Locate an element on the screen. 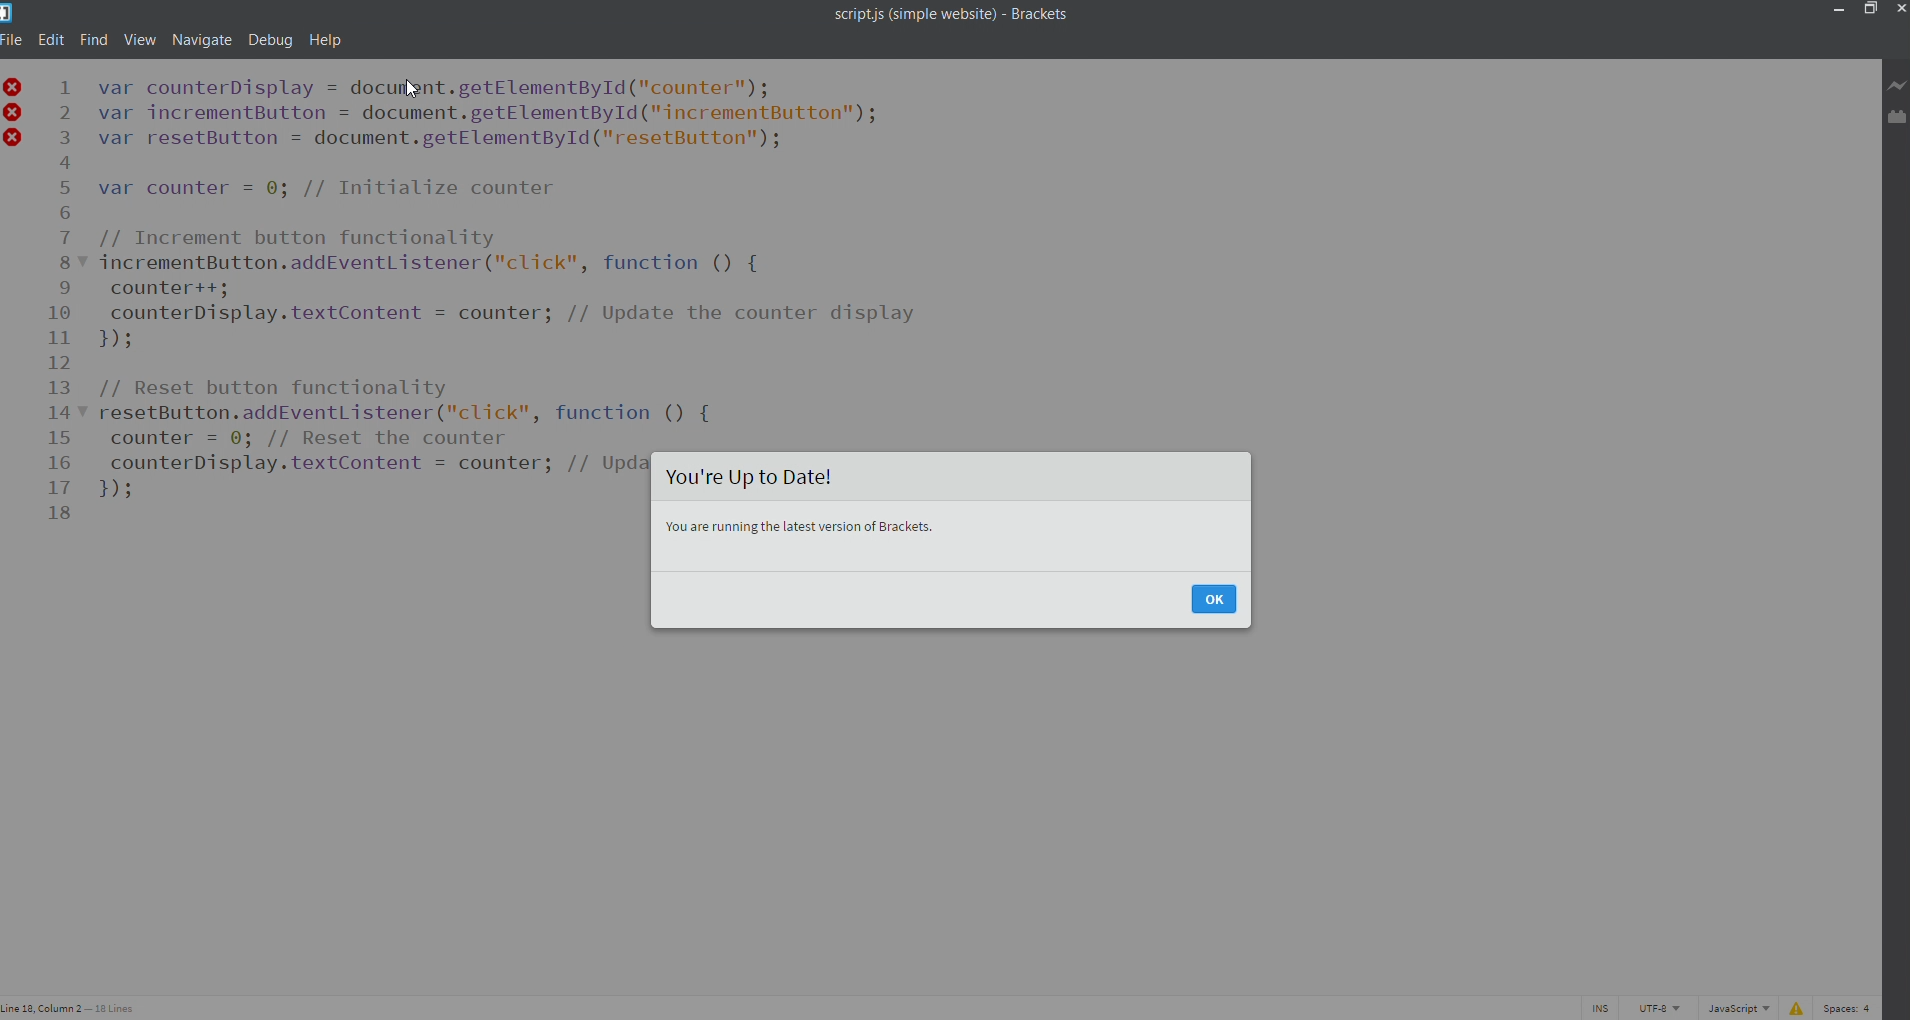 The image size is (1910, 1020). var countervisplay = document.getclementbyld{ counter),var incrementButton = document.getElementById("incrementButton");var resetButton = document.getElementById("resetButton");var counter = 0; // Initialize counter// Increment button functionalityincrementButton.addEventListener("click", function () {counter++;counterDisplay.textContent = counter; // Update the counter displ19H// Reset button functionalityresetButton.addEventListener("click", function () {counter = 0; // Reset the countercounterDisplay.textContent = counter; // Update the counter display is located at coordinates (513, 258).